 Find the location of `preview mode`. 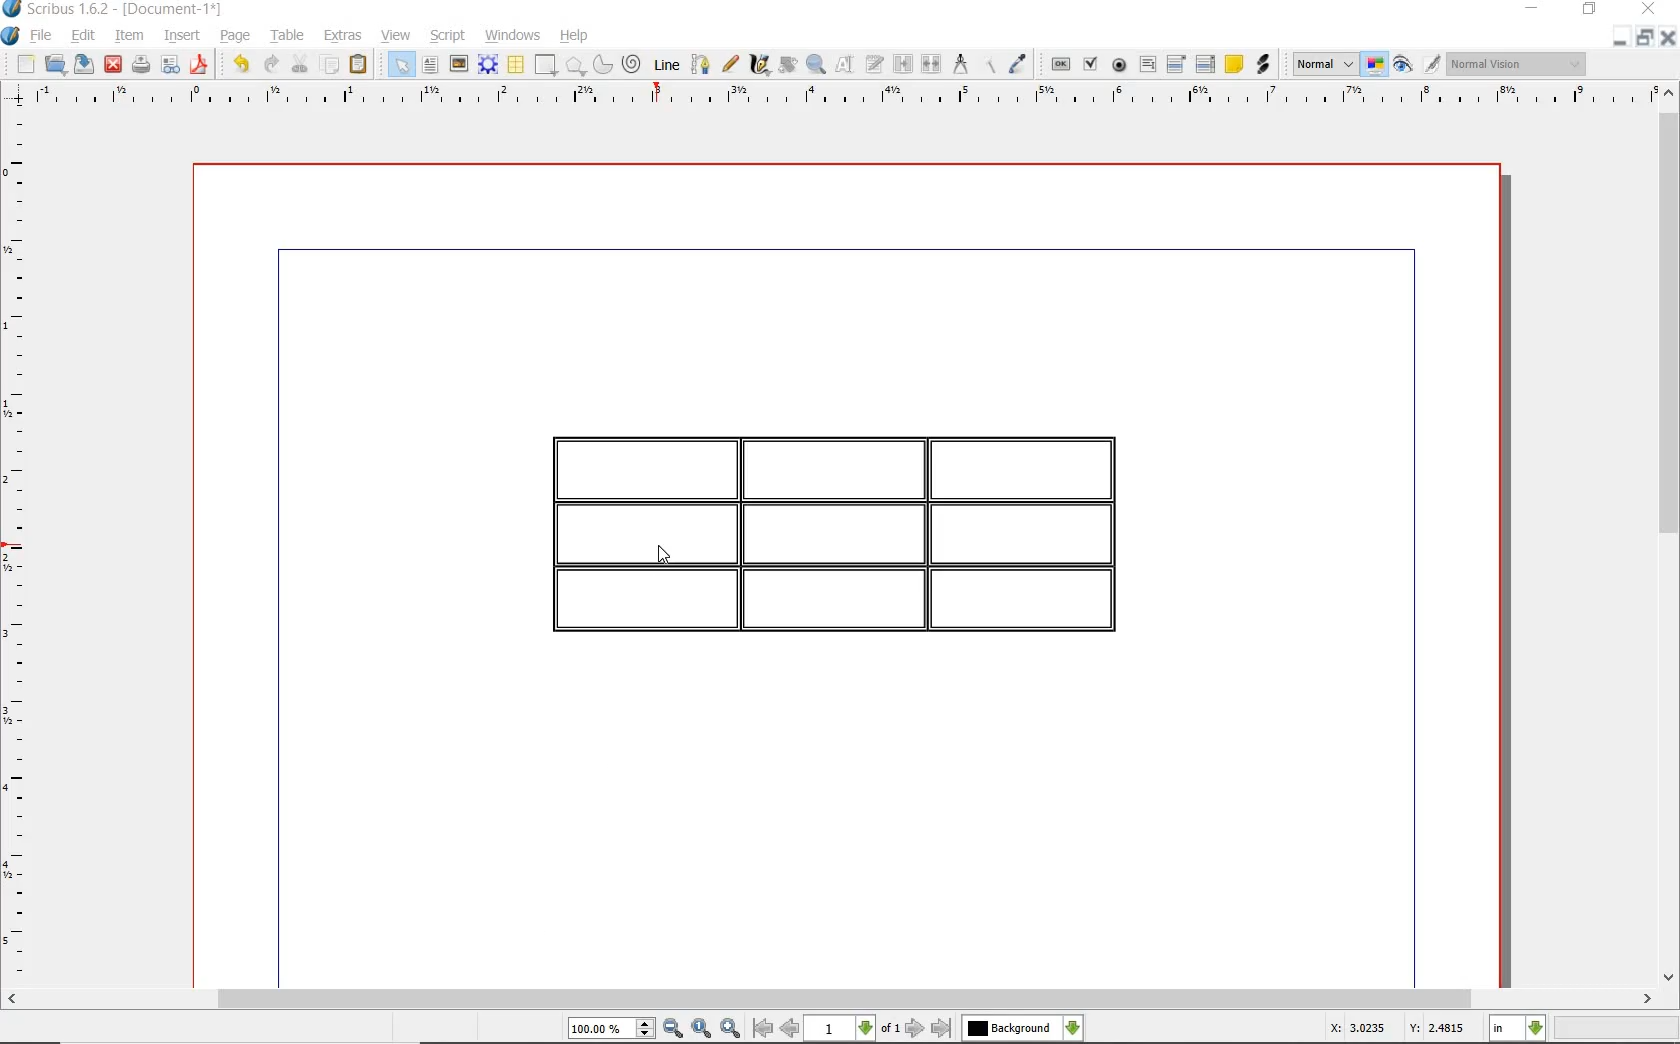

preview mode is located at coordinates (1401, 65).